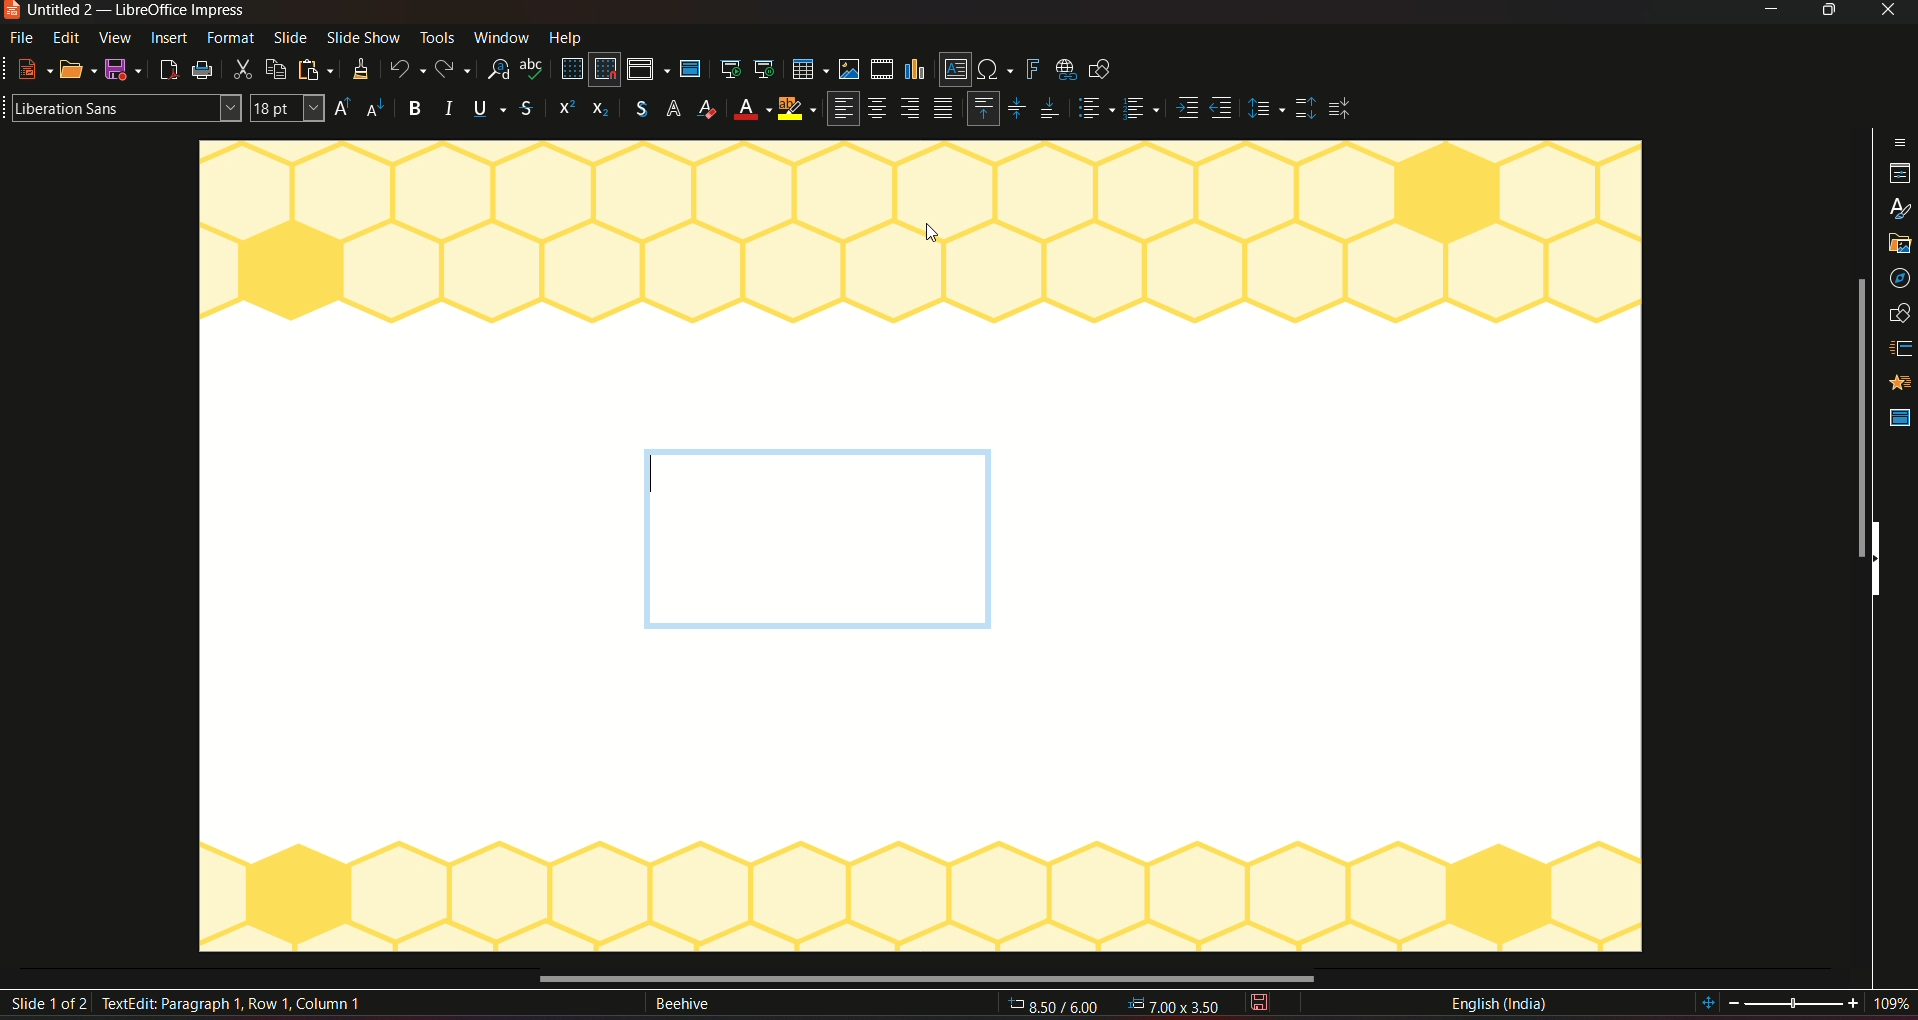  Describe the element at coordinates (1902, 307) in the screenshot. I see `slide transition ` at that location.